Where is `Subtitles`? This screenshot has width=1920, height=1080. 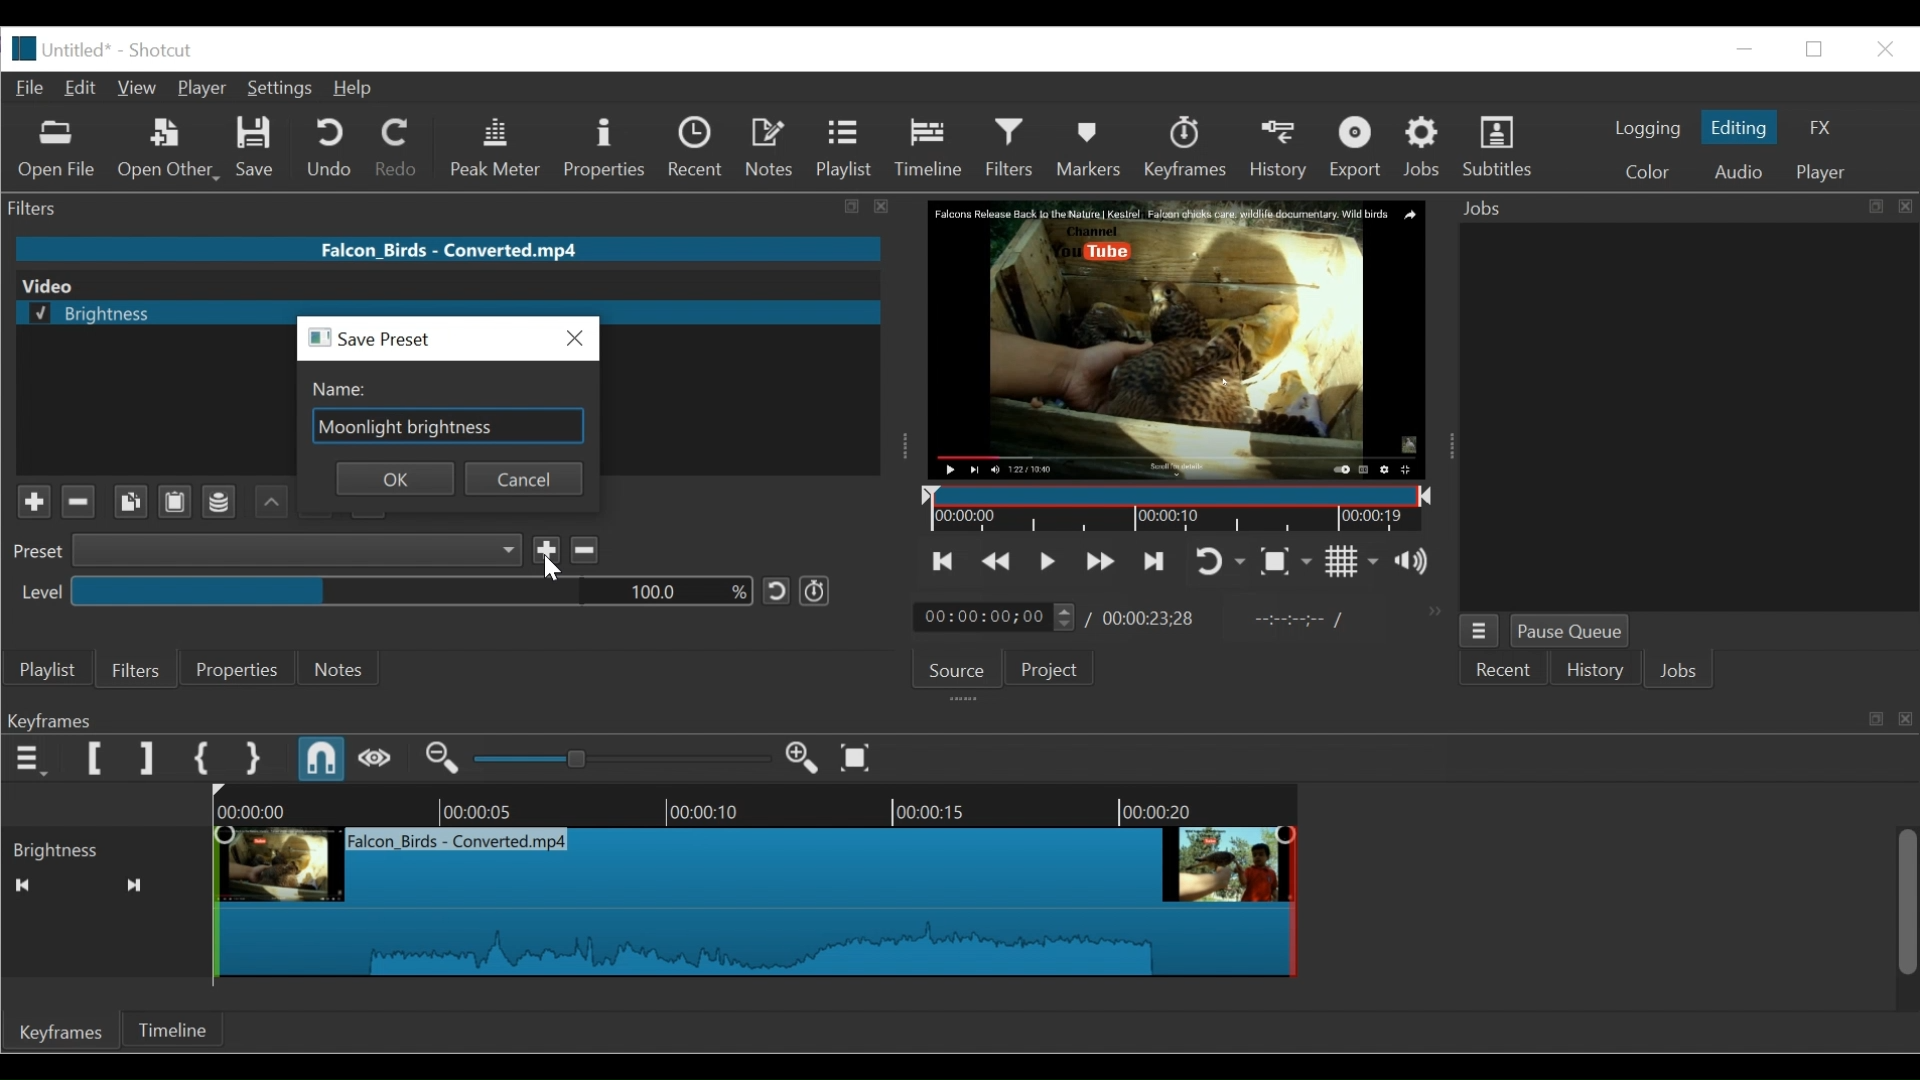
Subtitles is located at coordinates (1498, 147).